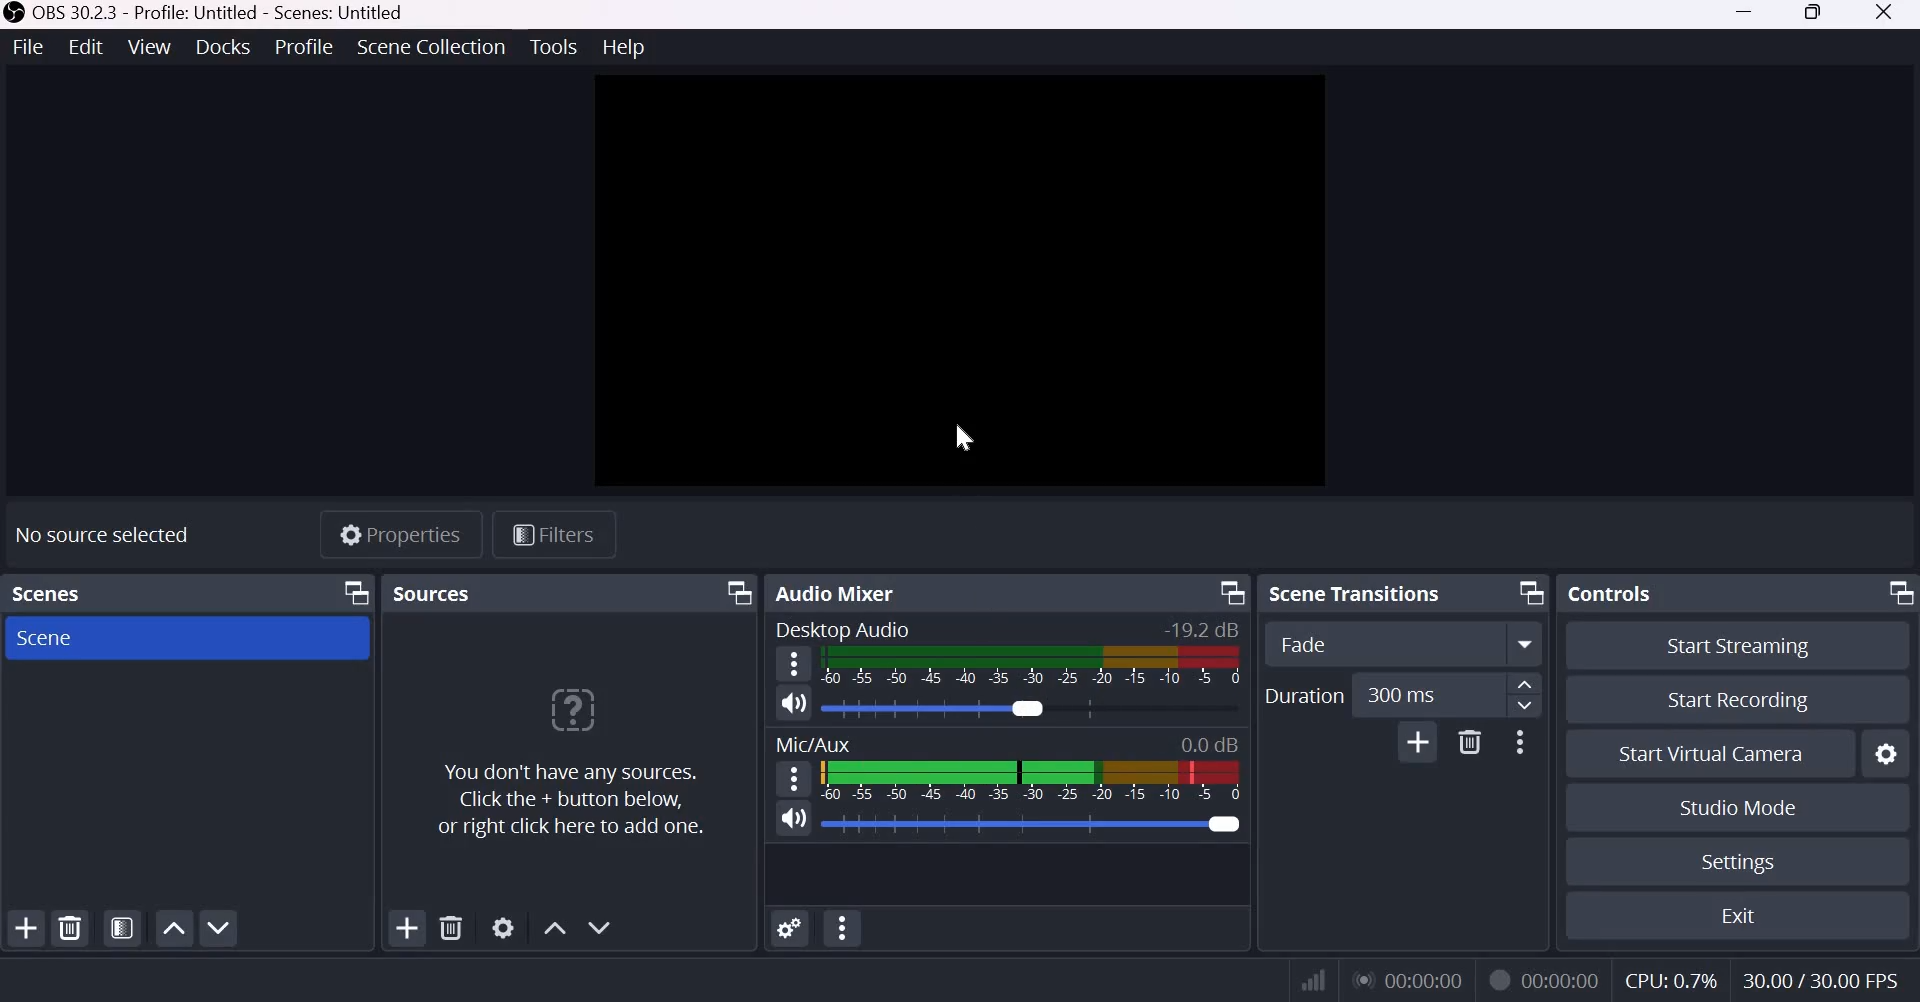 The image size is (1920, 1002). What do you see at coordinates (1030, 665) in the screenshot?
I see `Volume Meter` at bounding box center [1030, 665].